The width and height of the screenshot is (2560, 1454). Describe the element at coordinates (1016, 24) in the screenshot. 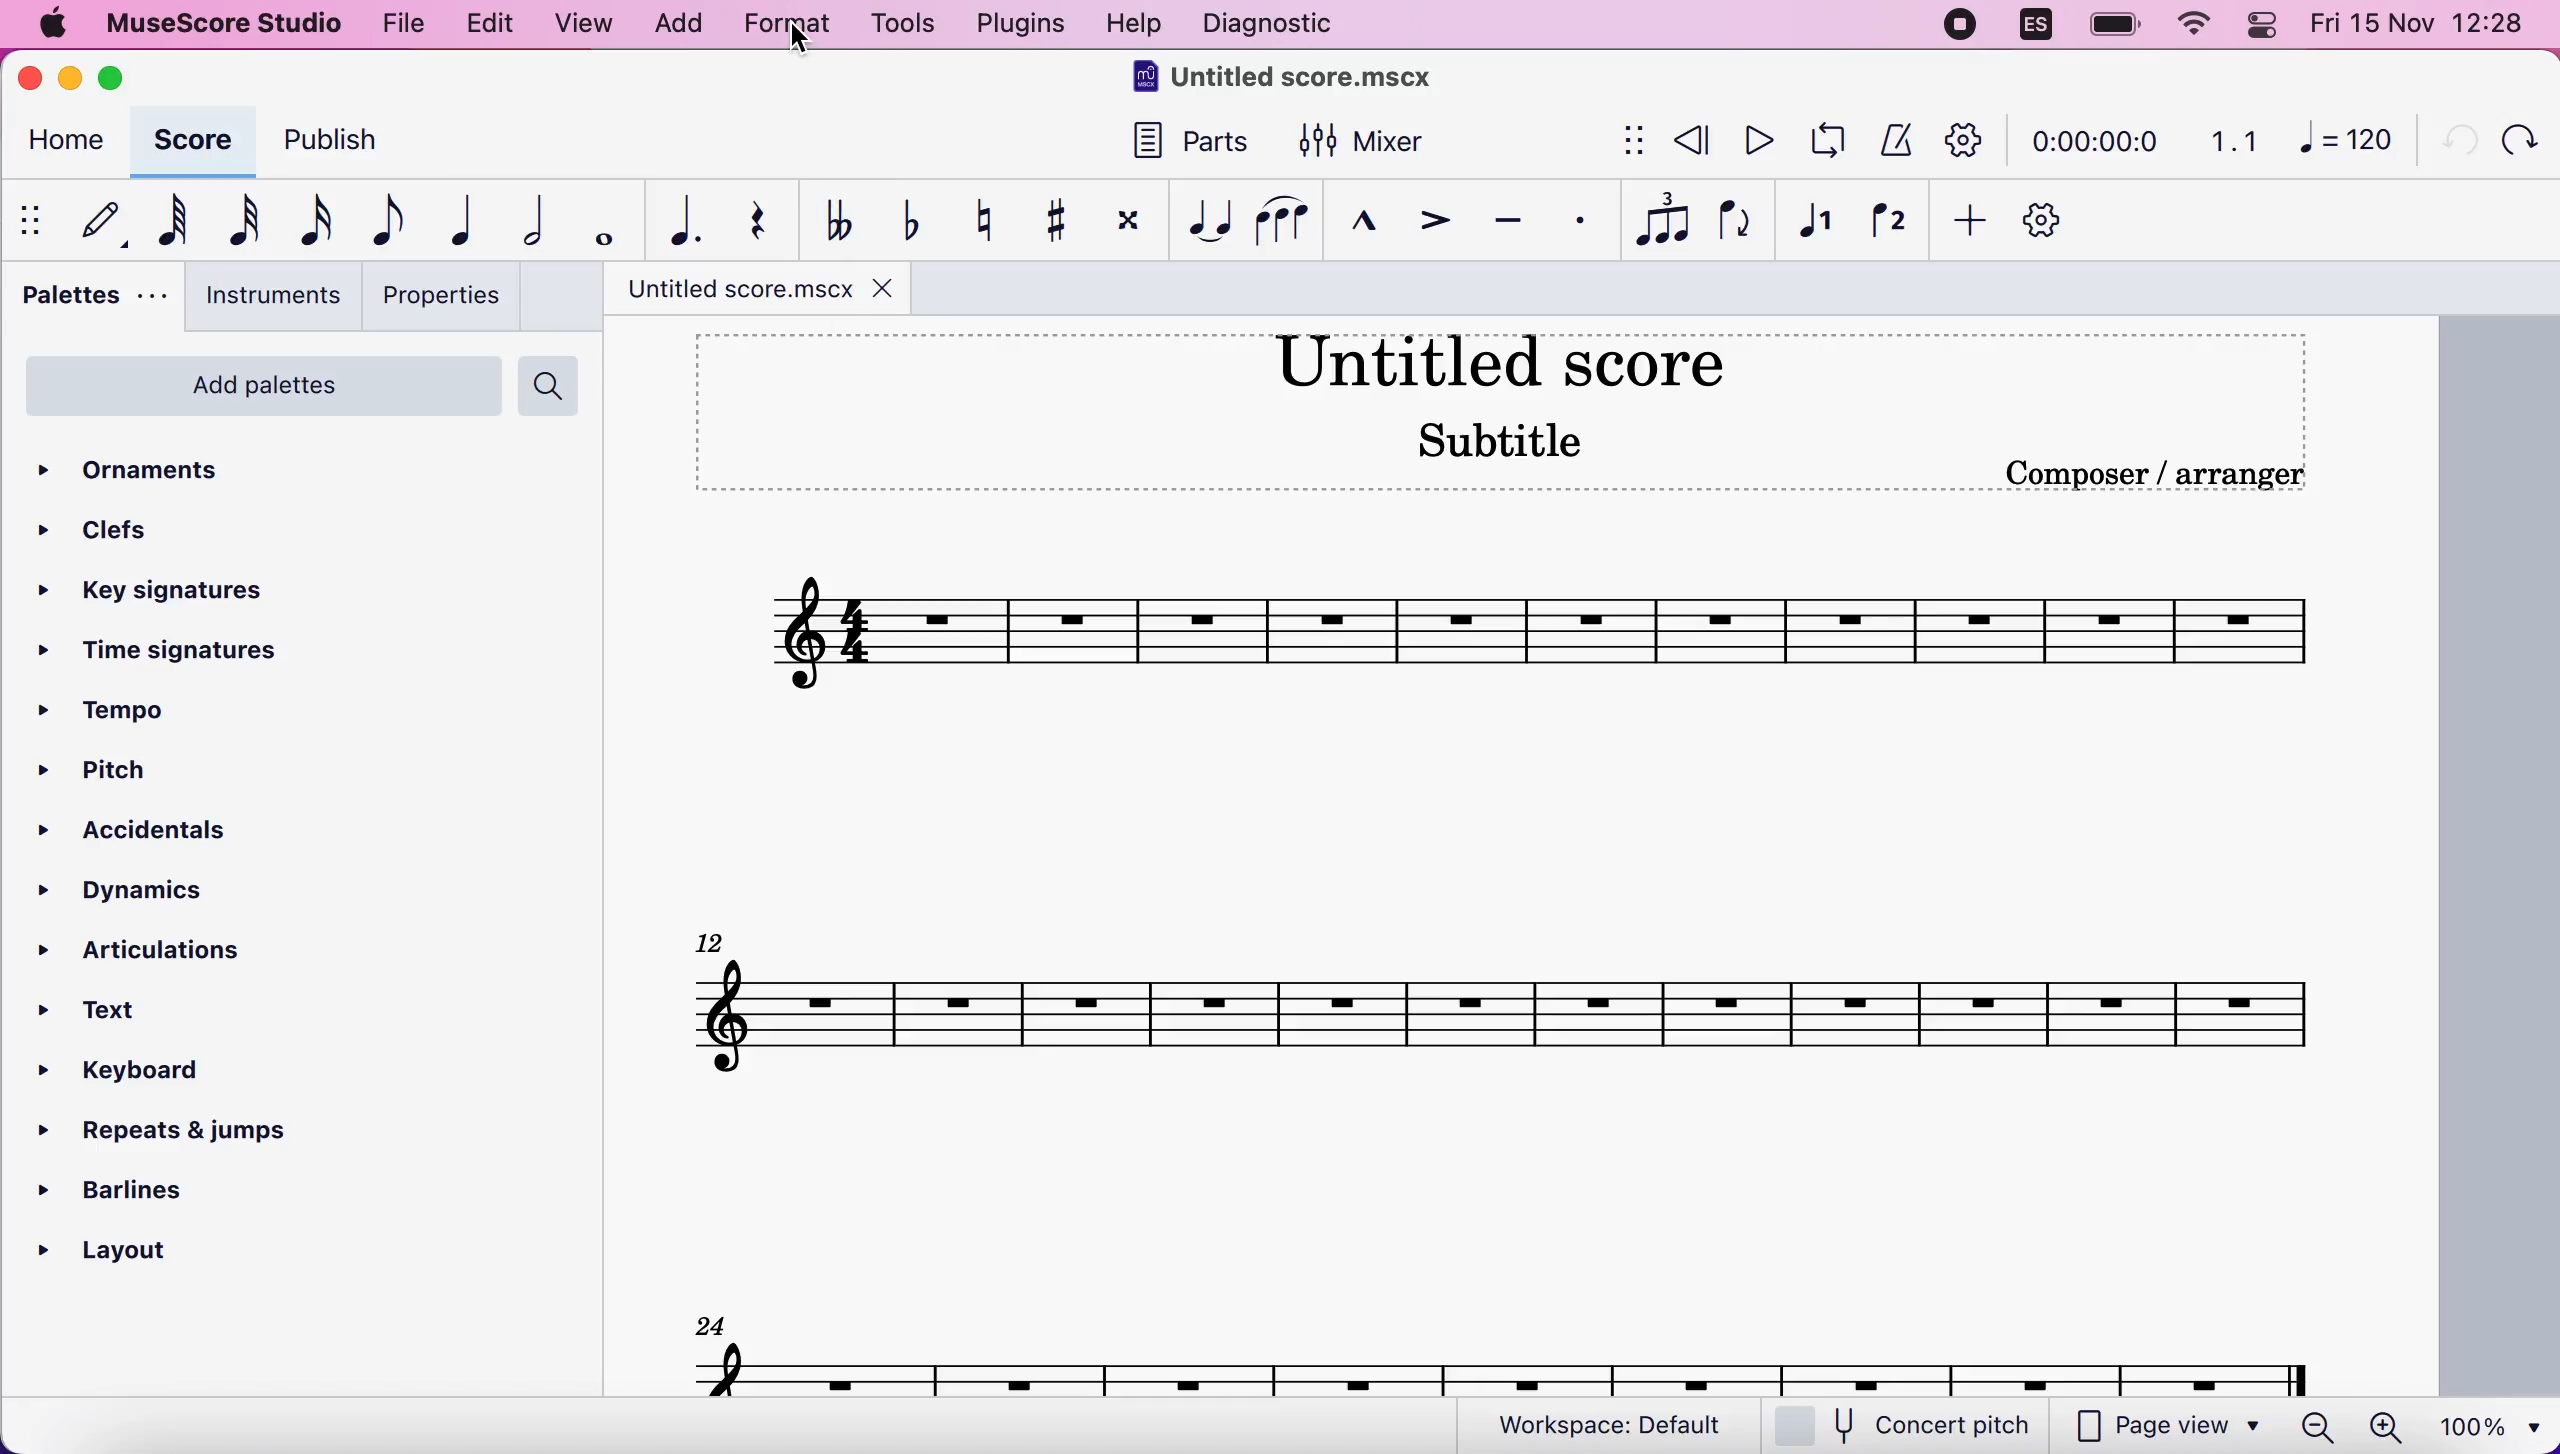

I see `plugins` at that location.